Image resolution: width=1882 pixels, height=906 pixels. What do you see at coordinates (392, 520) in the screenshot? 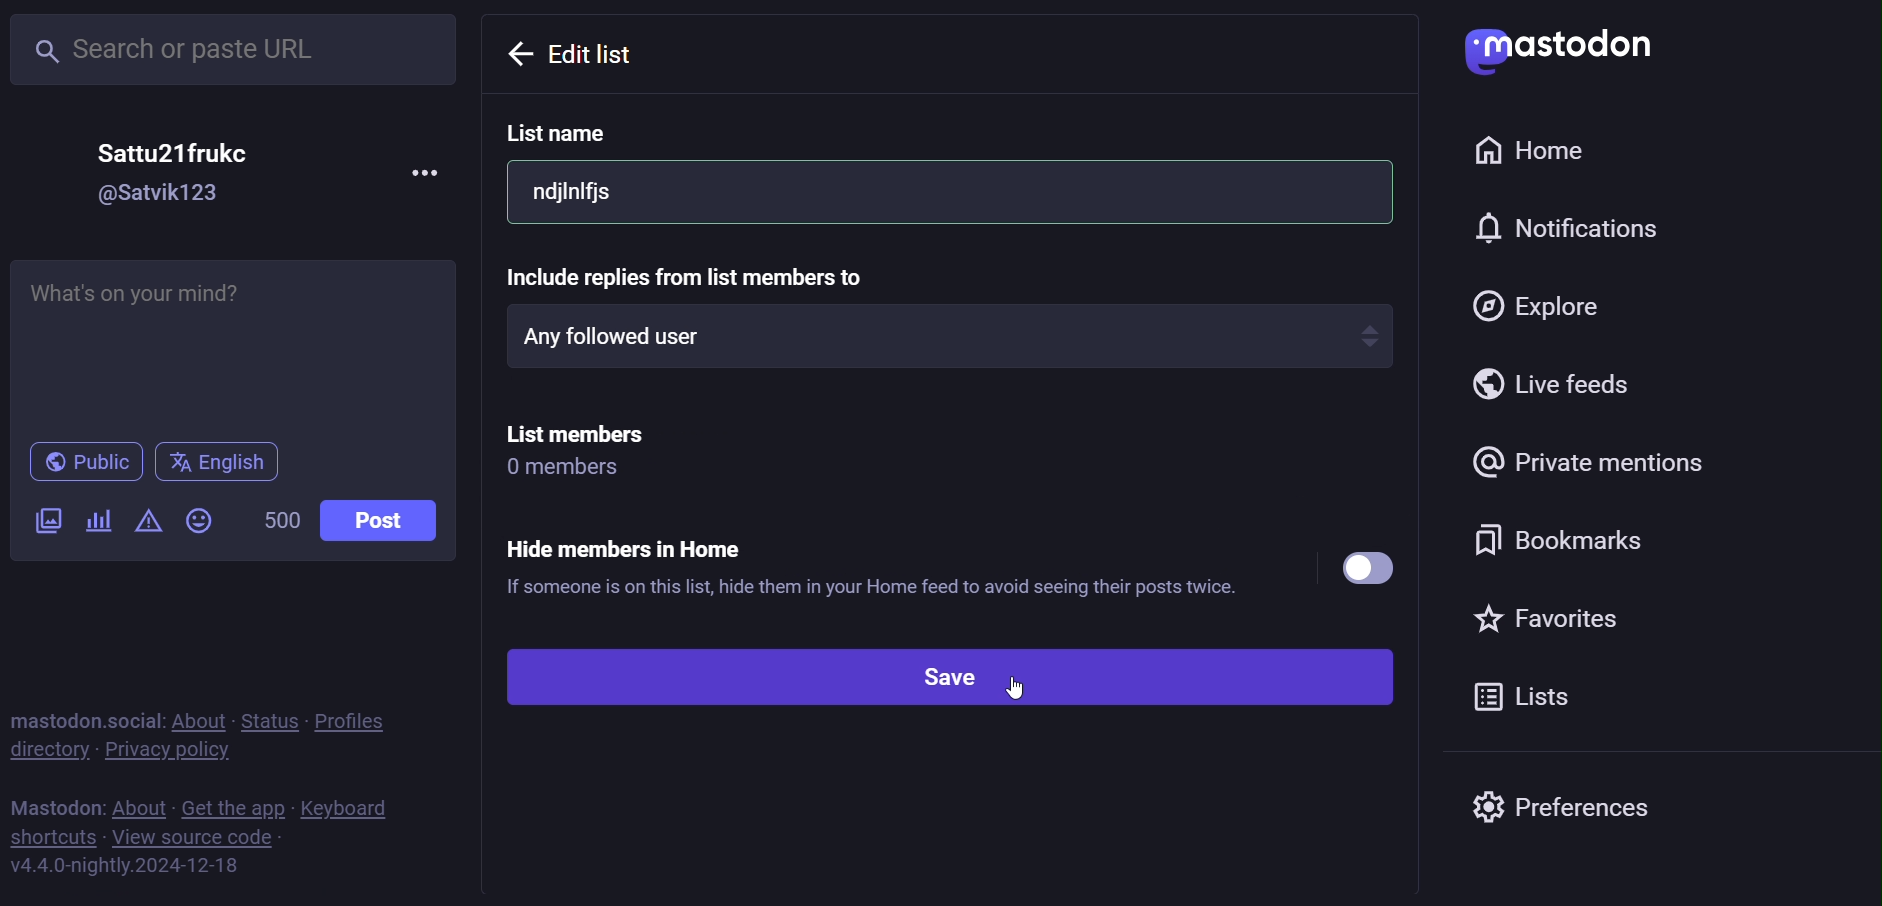
I see `post` at bounding box center [392, 520].